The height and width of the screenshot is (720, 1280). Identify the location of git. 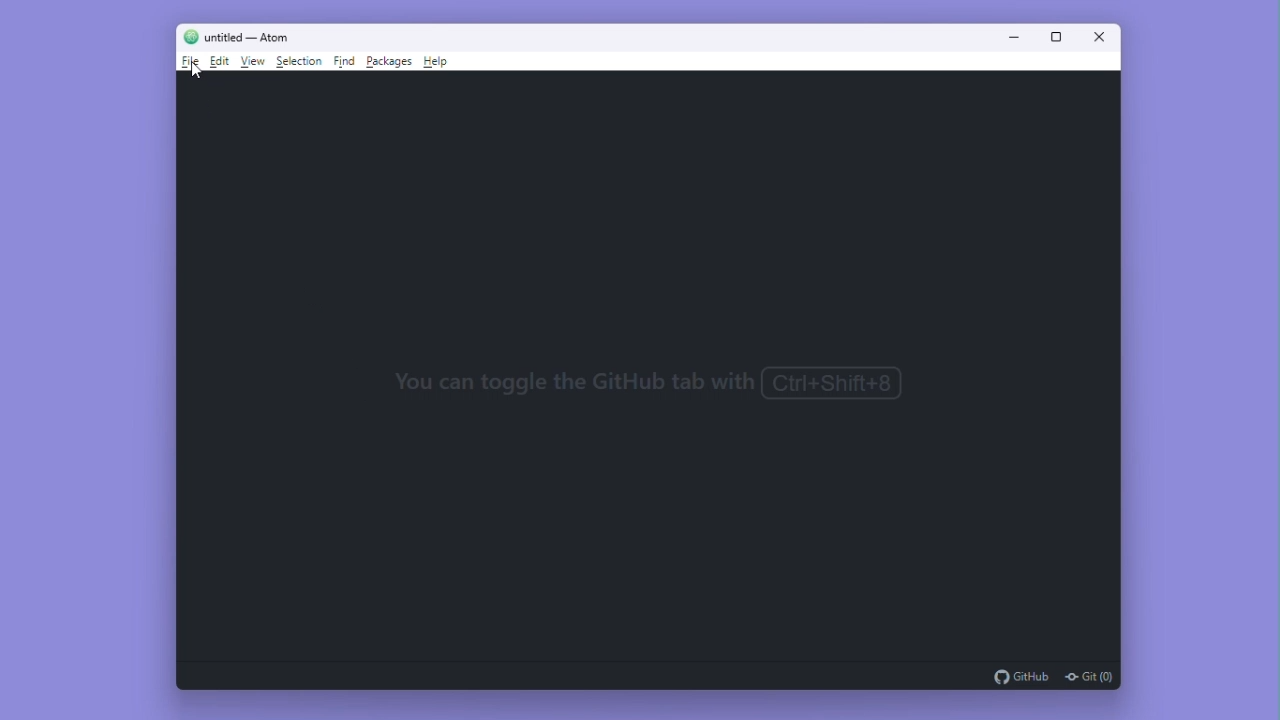
(1087, 676).